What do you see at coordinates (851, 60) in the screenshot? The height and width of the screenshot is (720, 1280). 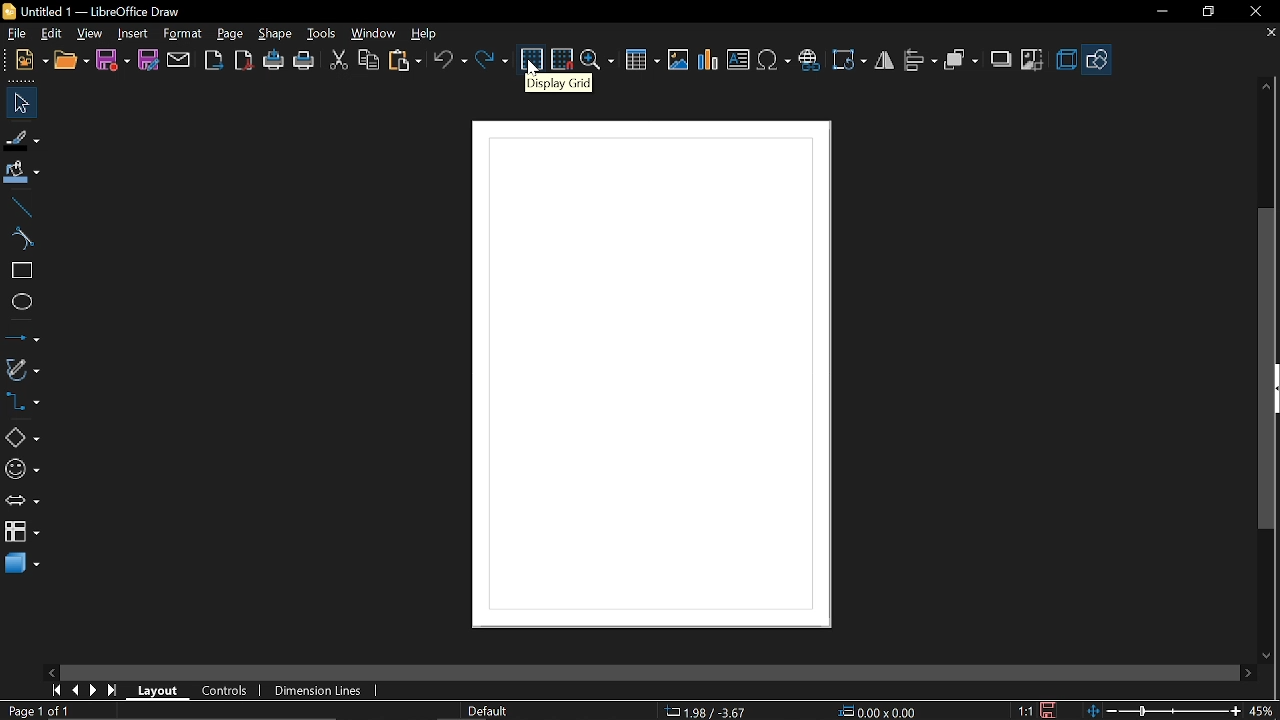 I see `Rotate` at bounding box center [851, 60].